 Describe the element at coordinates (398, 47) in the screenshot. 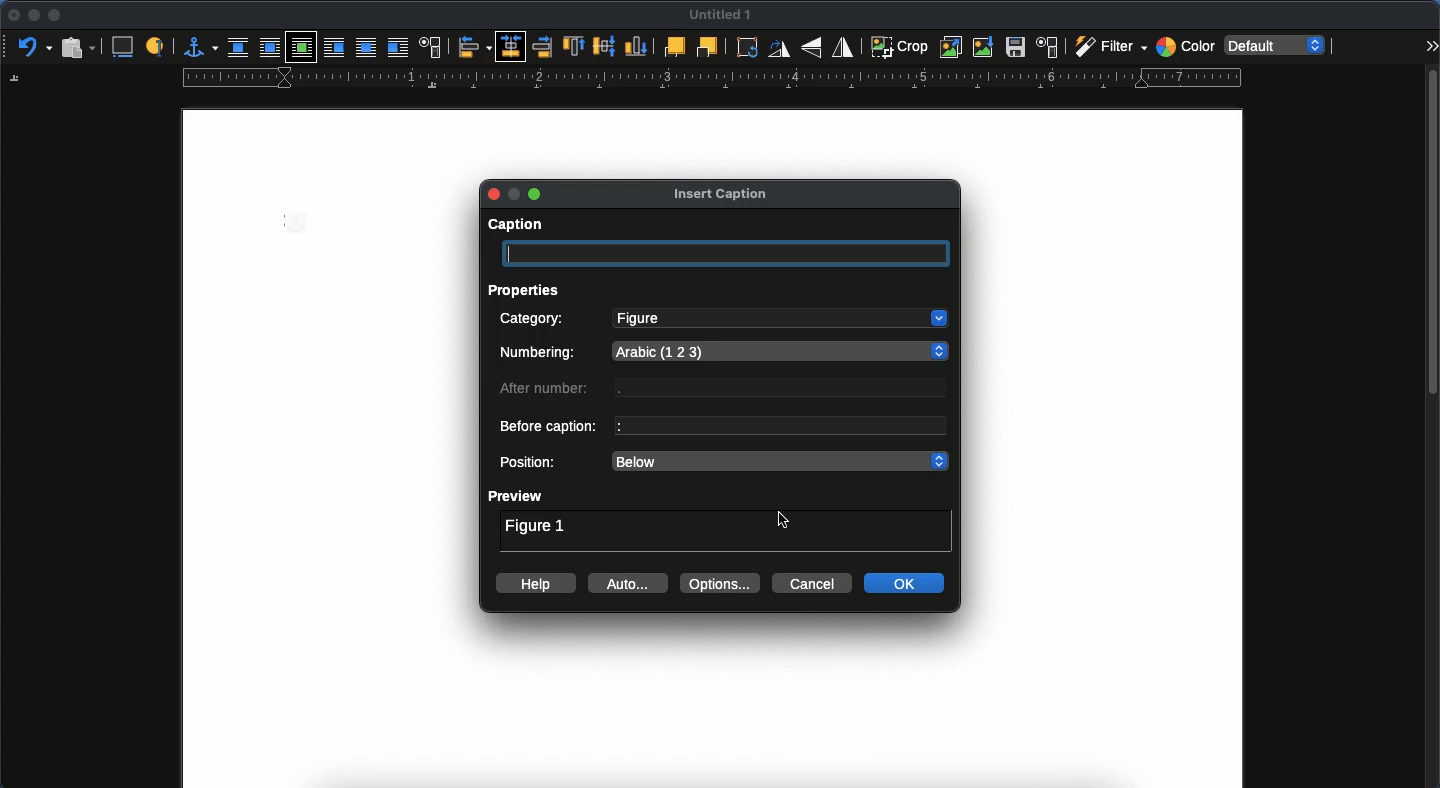

I see `after` at that location.